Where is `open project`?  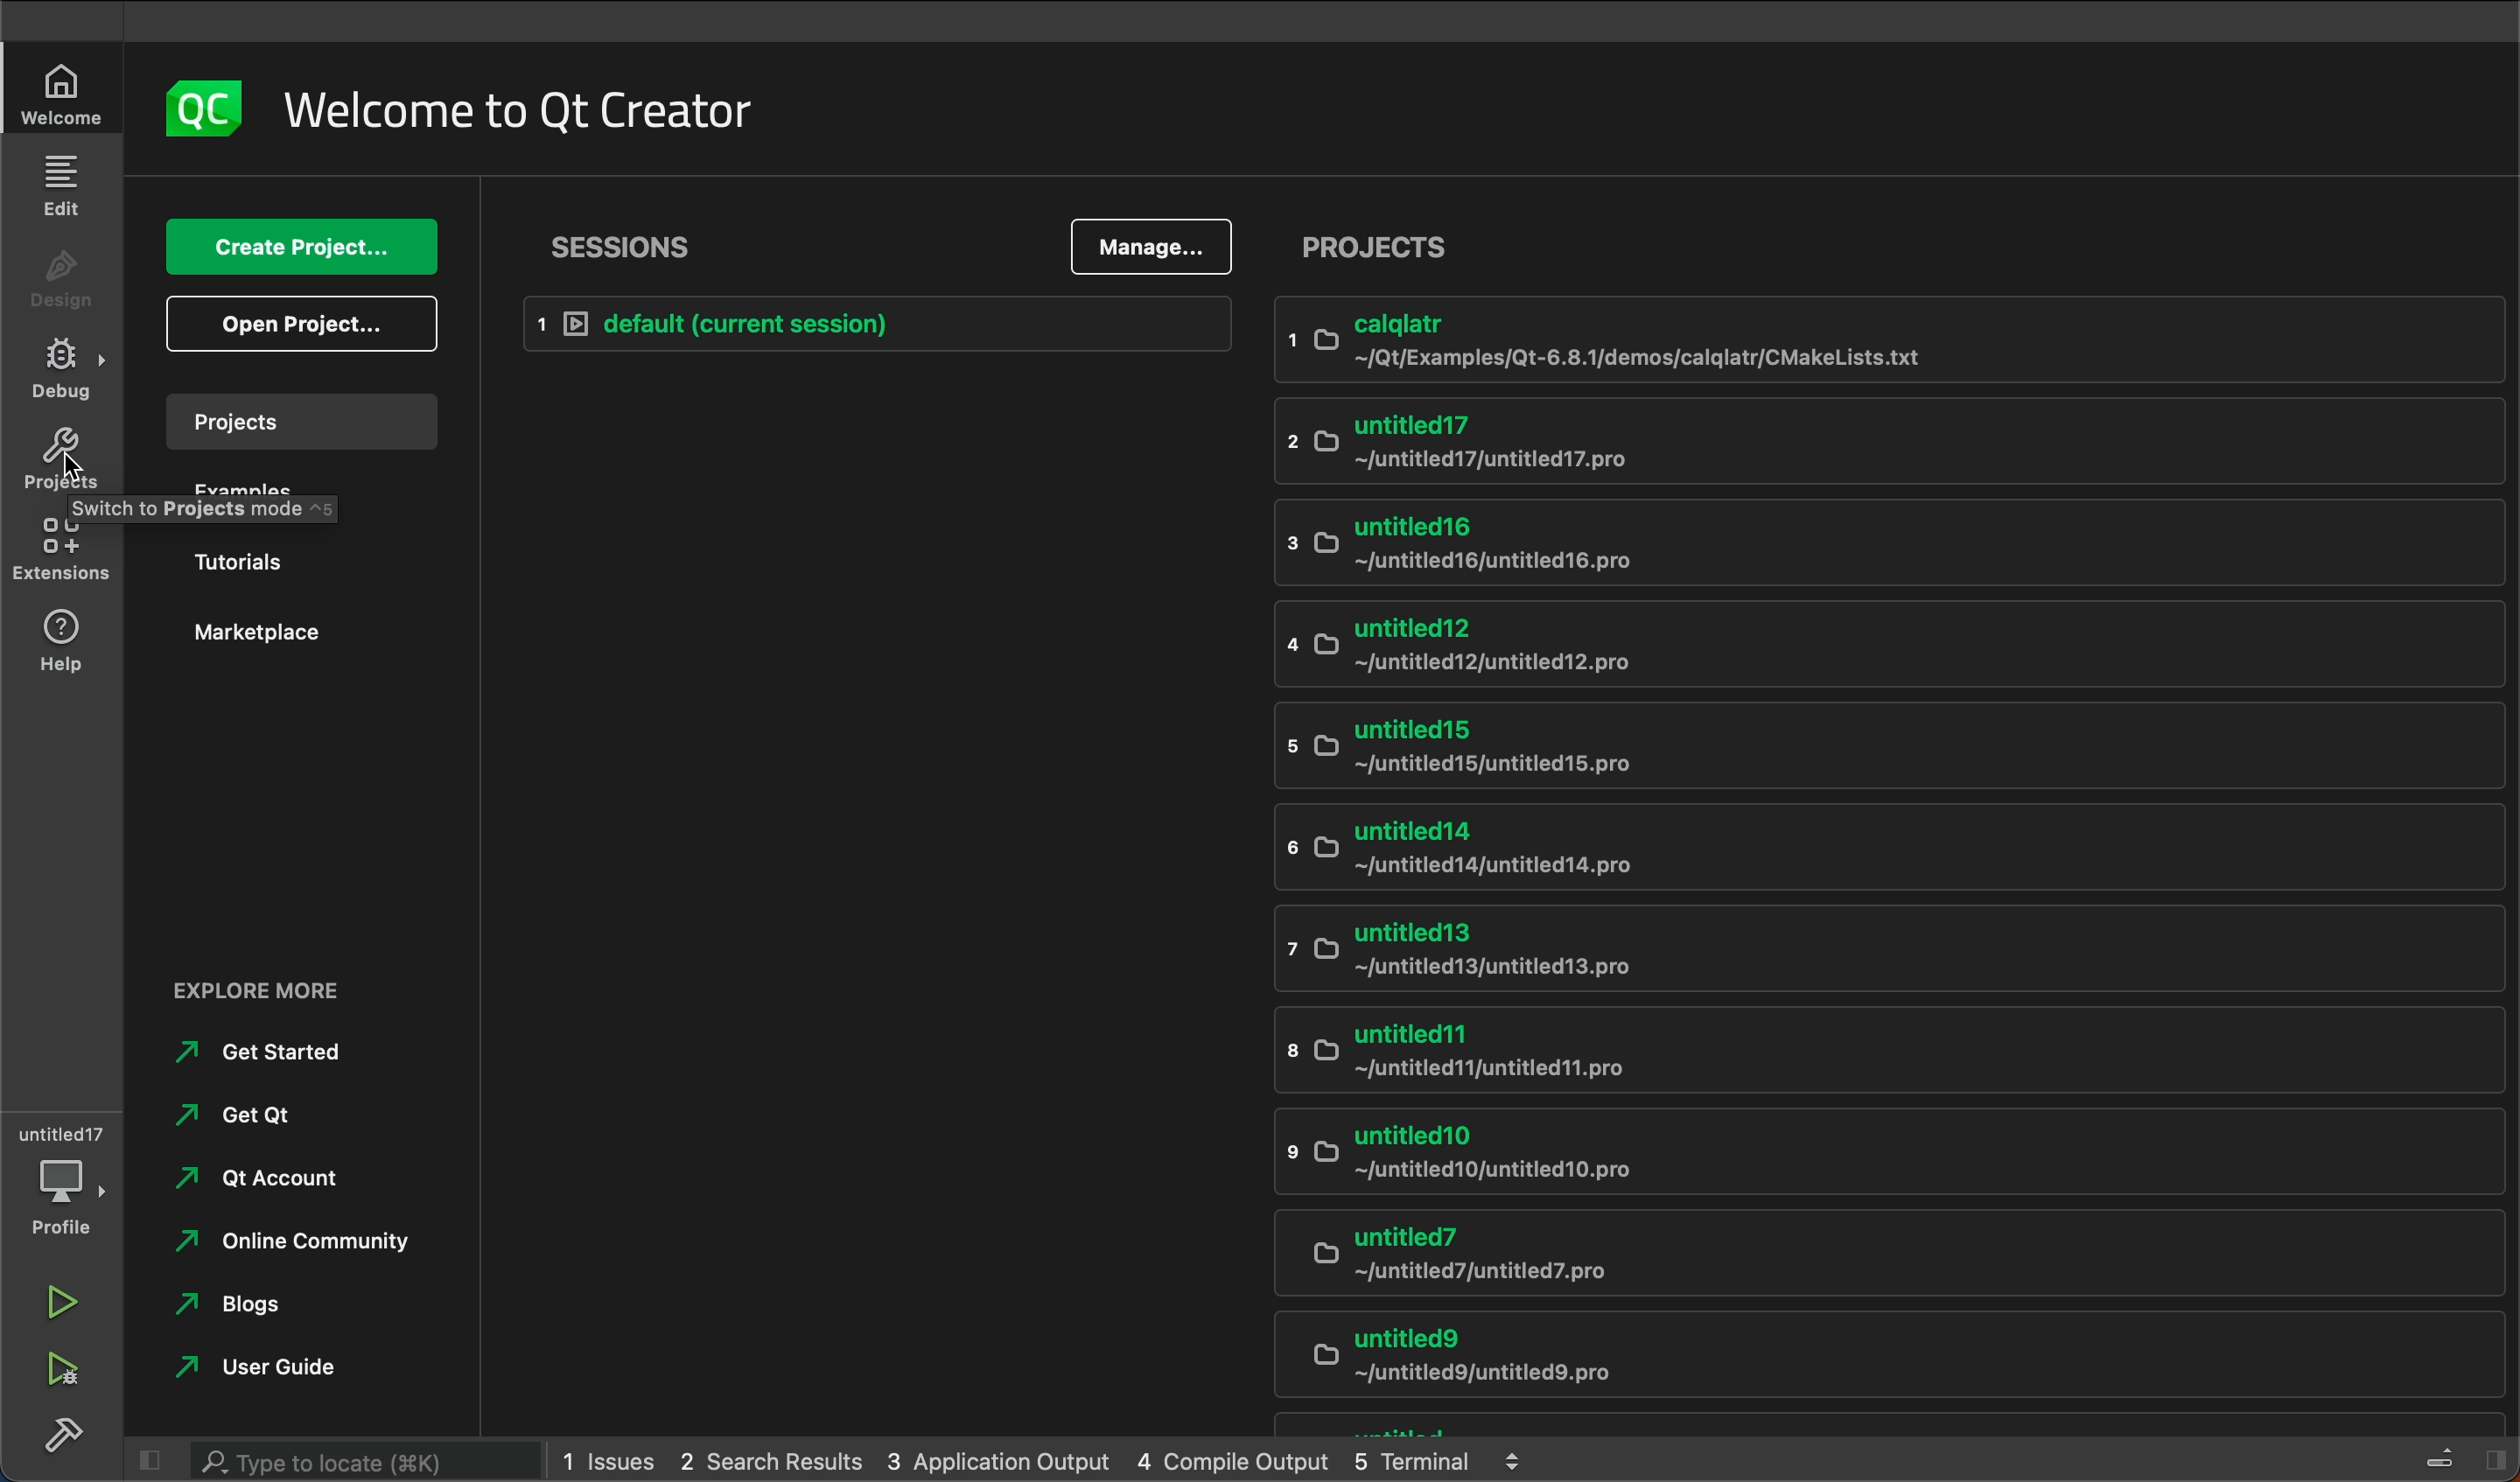
open project is located at coordinates (295, 324).